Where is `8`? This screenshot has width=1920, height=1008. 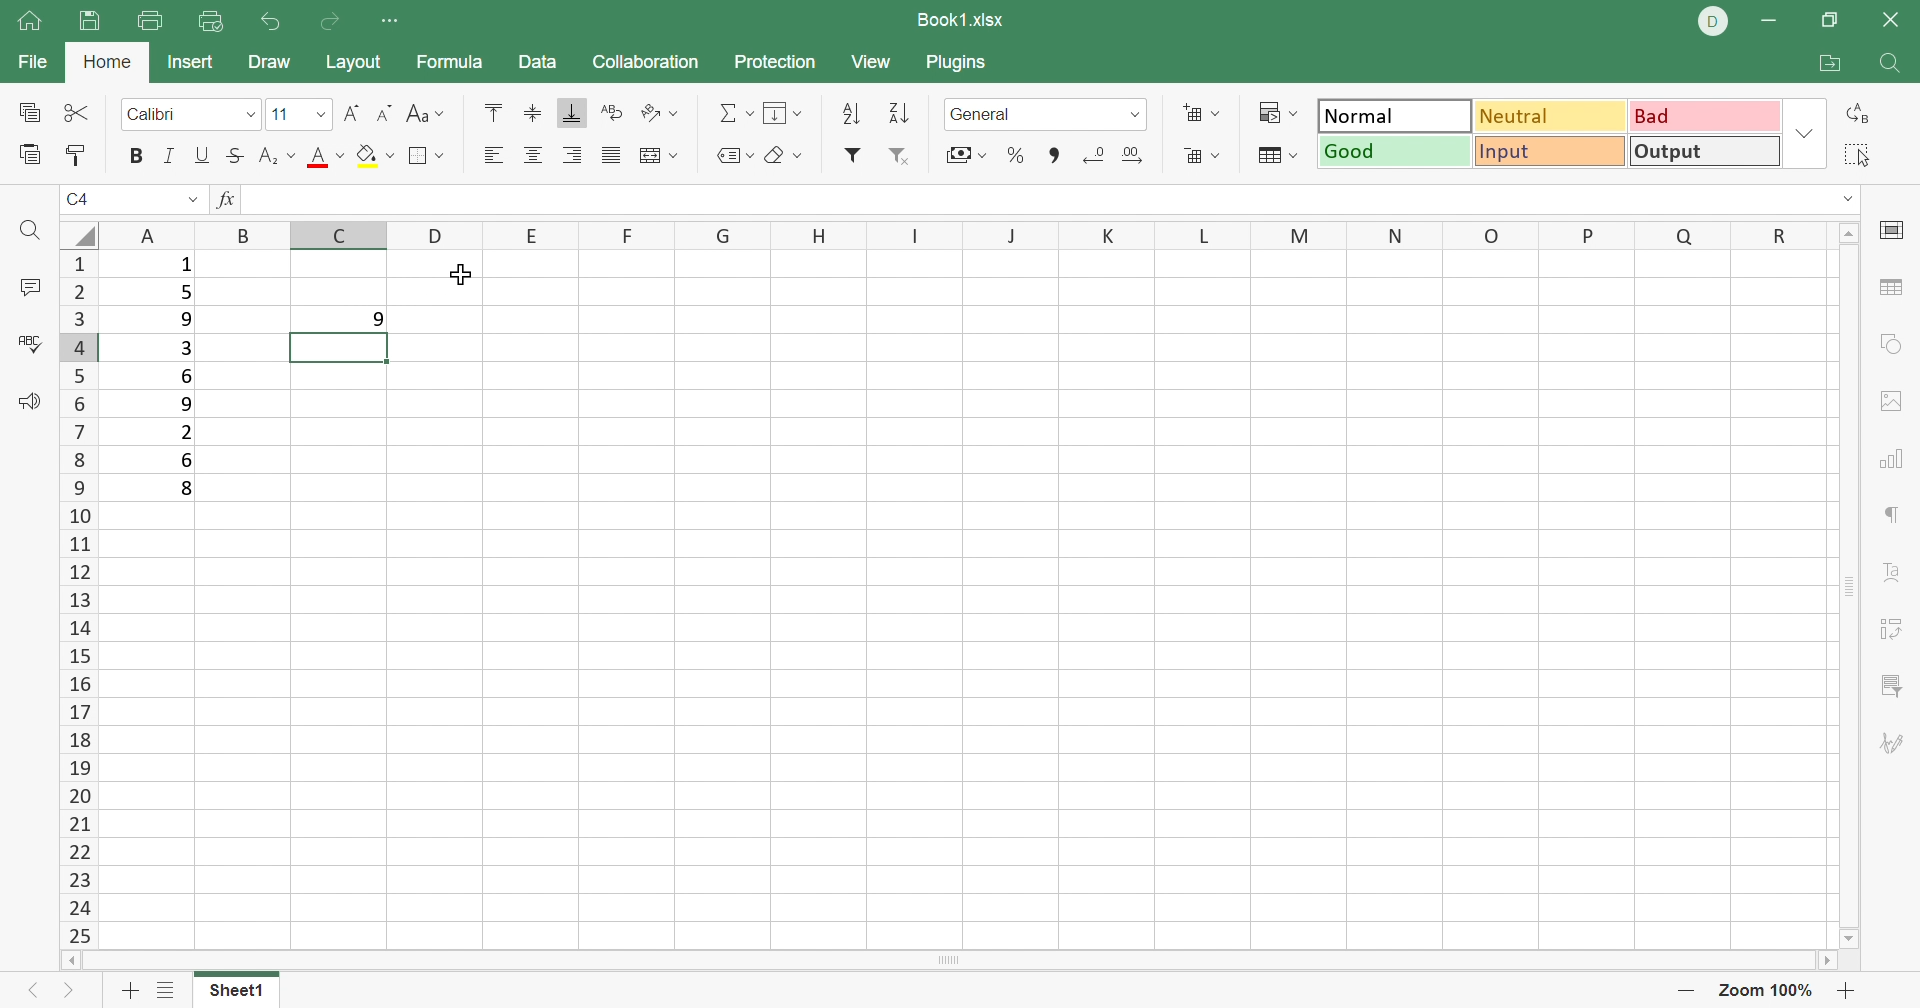
8 is located at coordinates (184, 490).